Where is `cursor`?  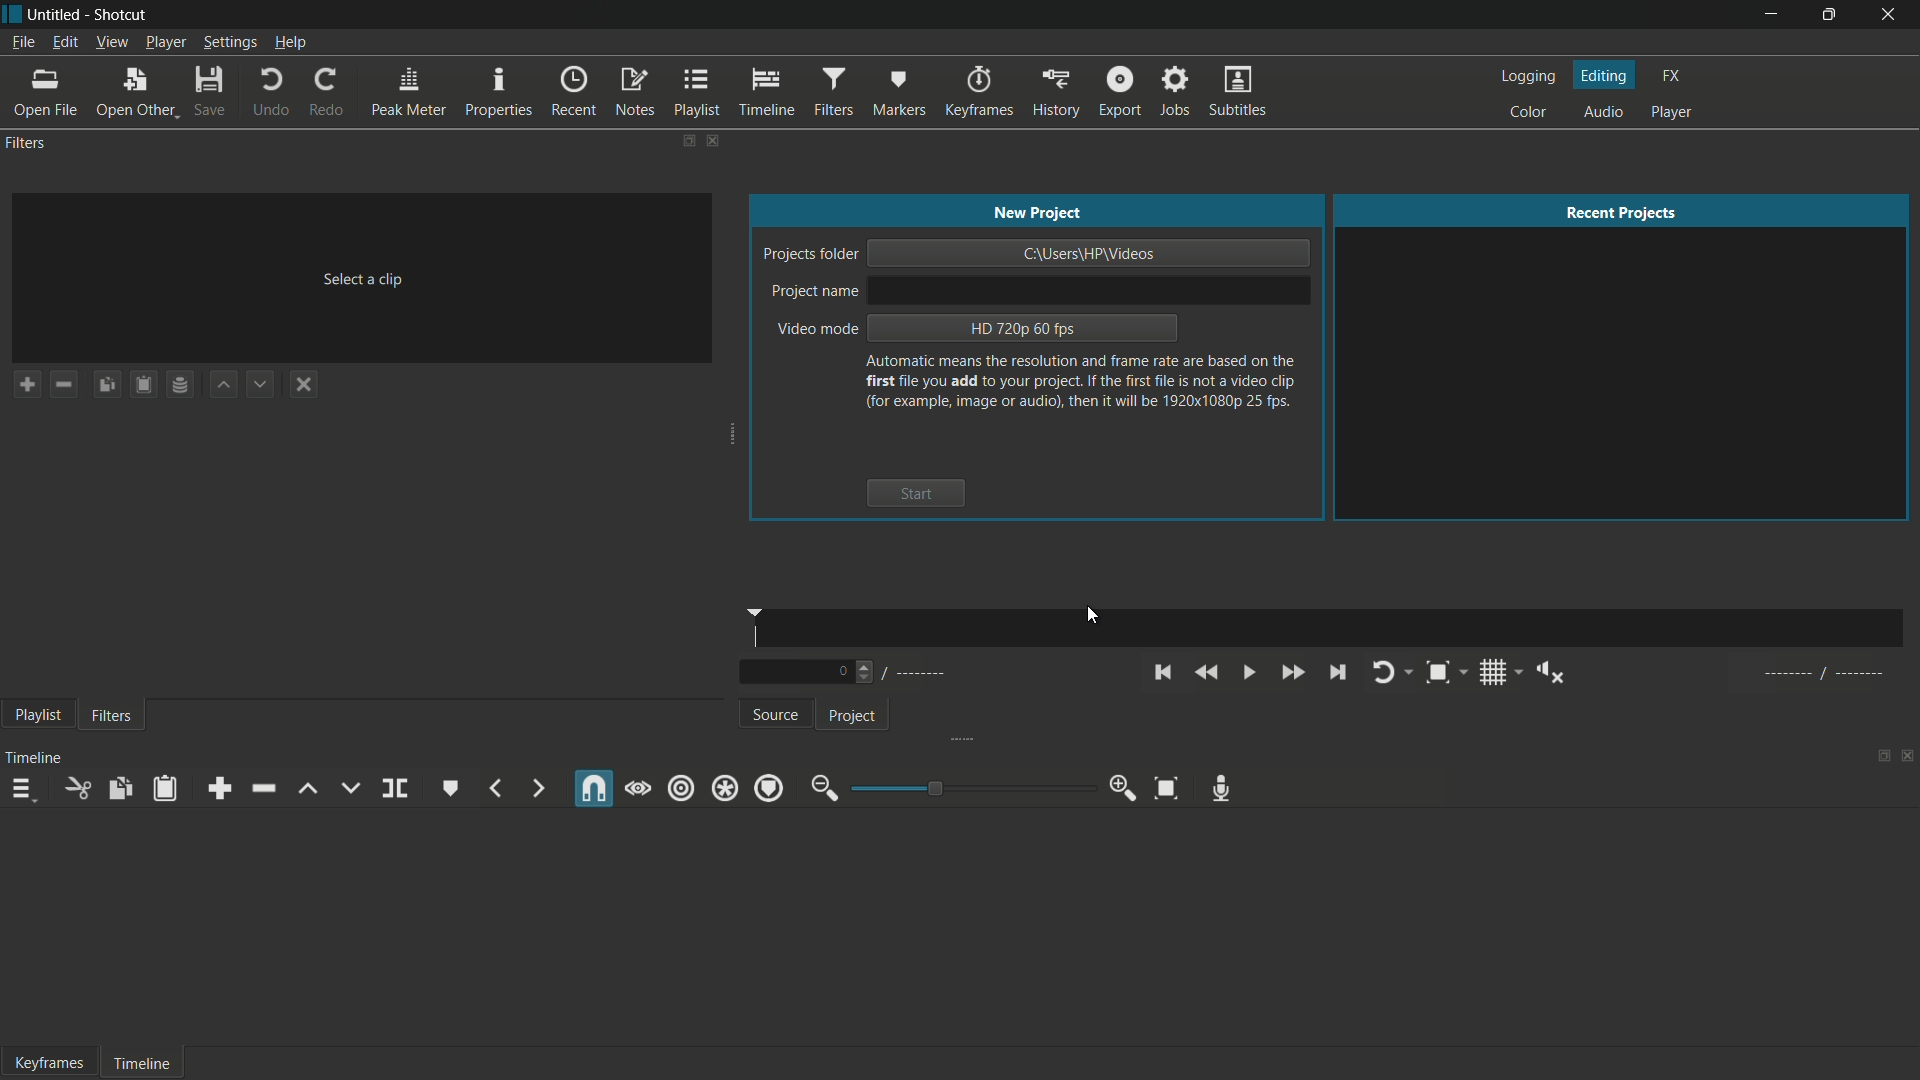 cursor is located at coordinates (1095, 615).